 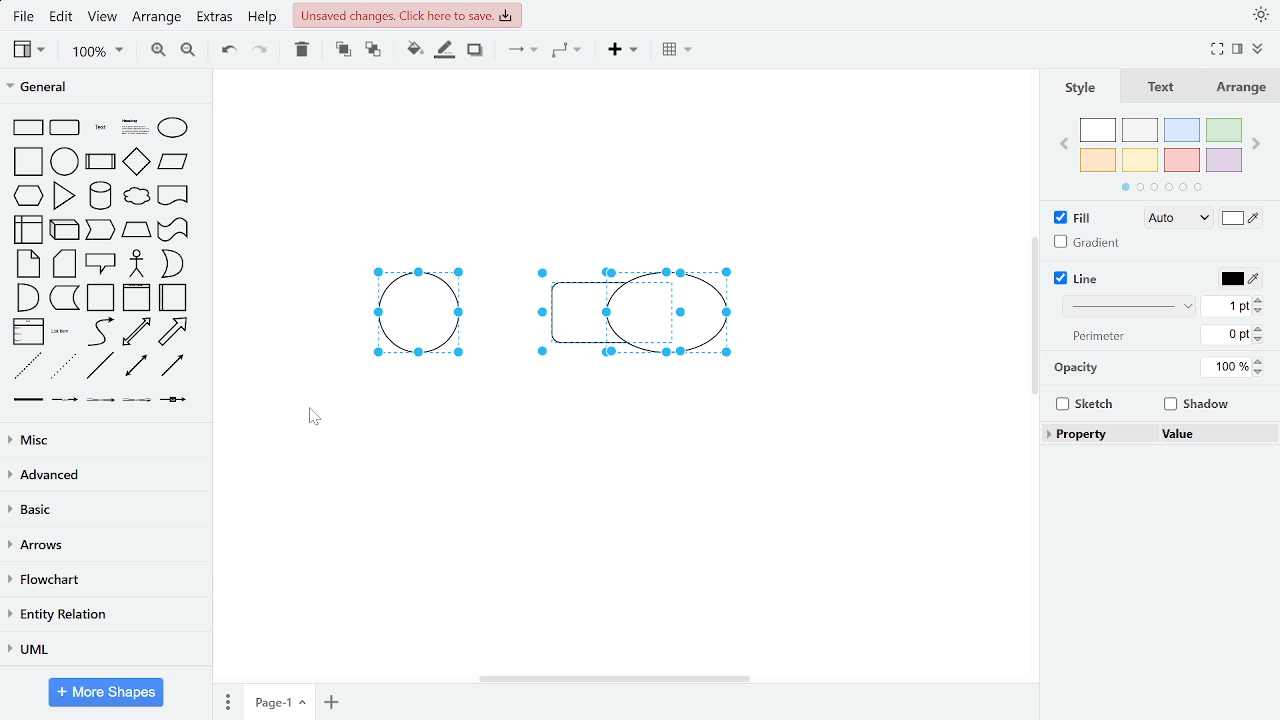 What do you see at coordinates (64, 18) in the screenshot?
I see `edit` at bounding box center [64, 18].